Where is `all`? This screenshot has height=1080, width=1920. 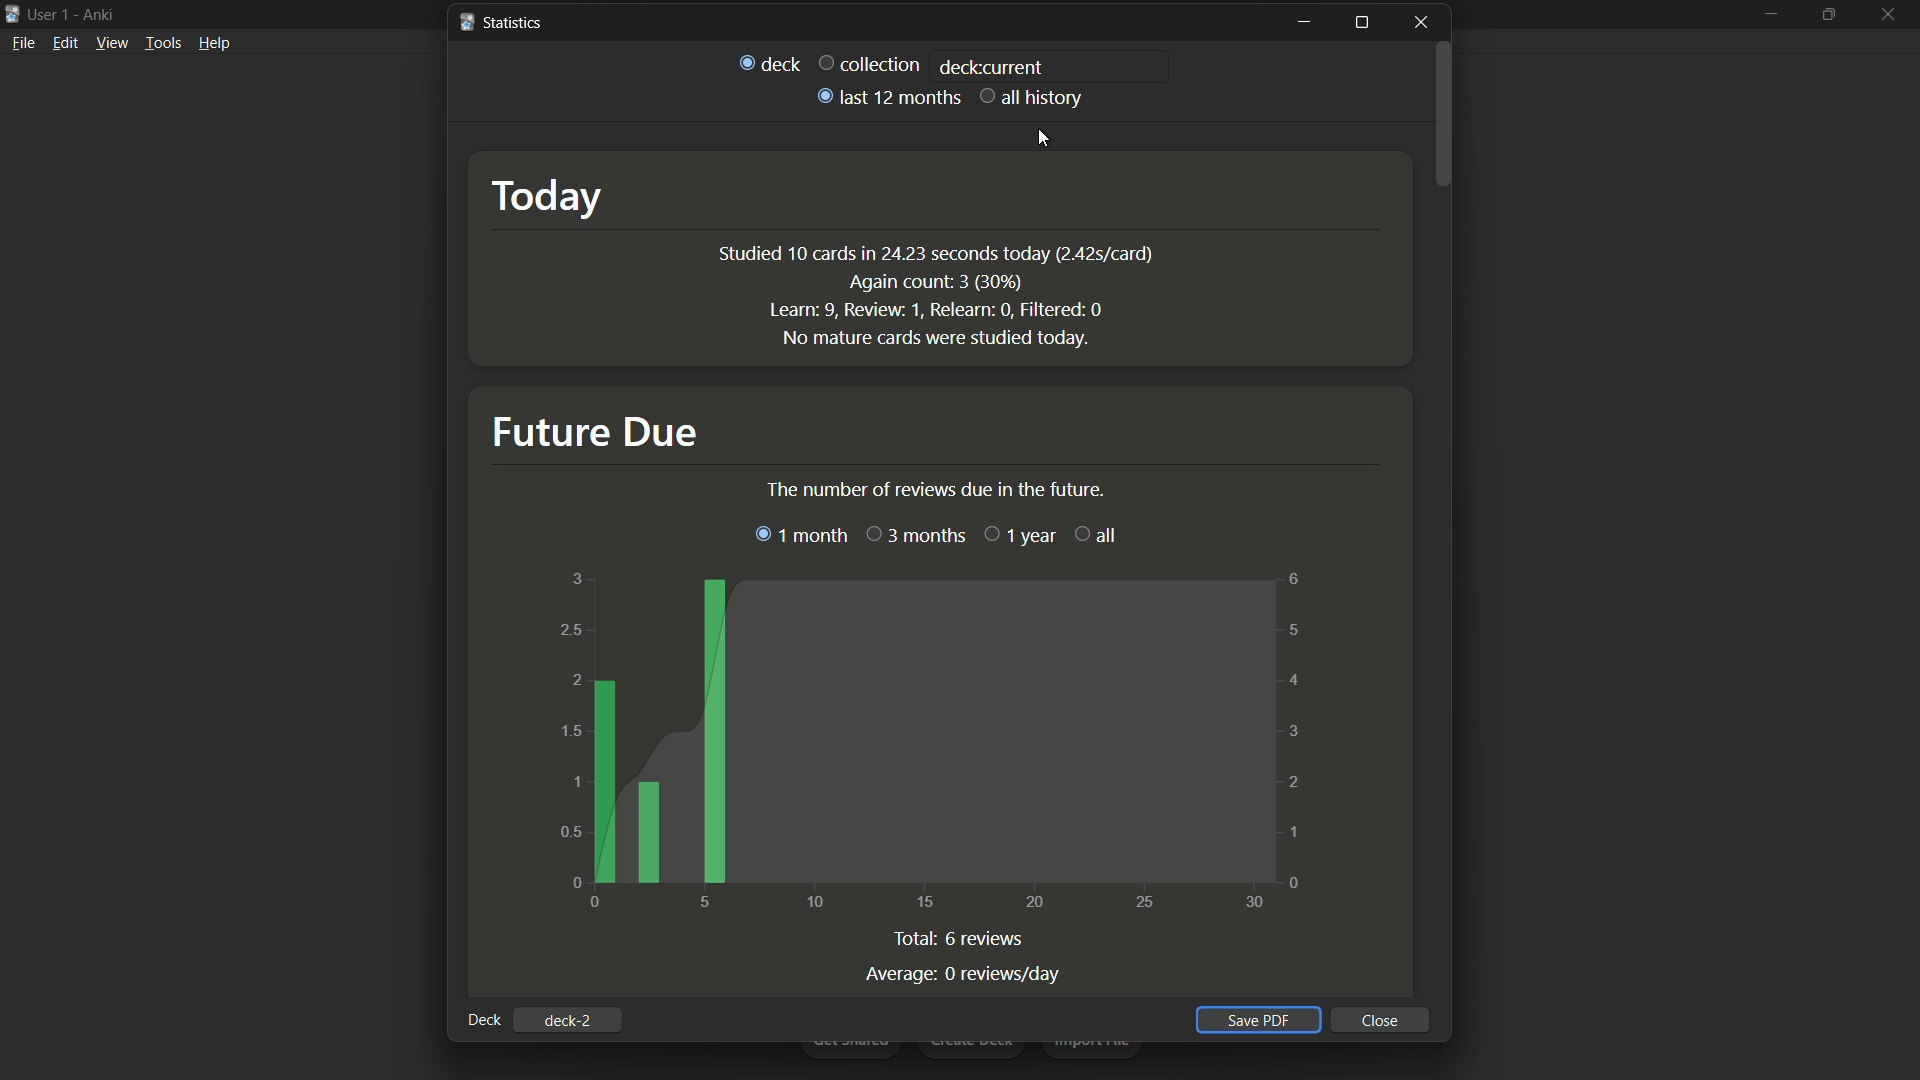
all is located at coordinates (1095, 532).